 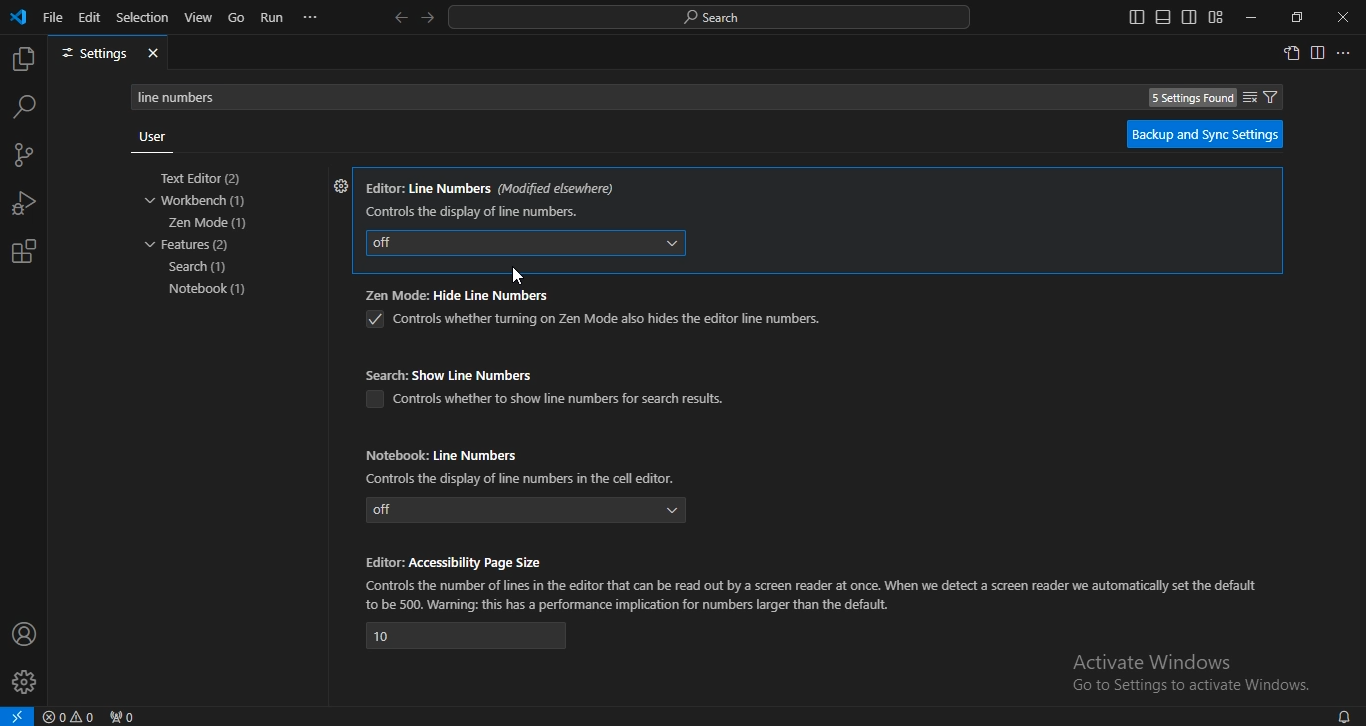 What do you see at coordinates (523, 240) in the screenshot?
I see `on` at bounding box center [523, 240].